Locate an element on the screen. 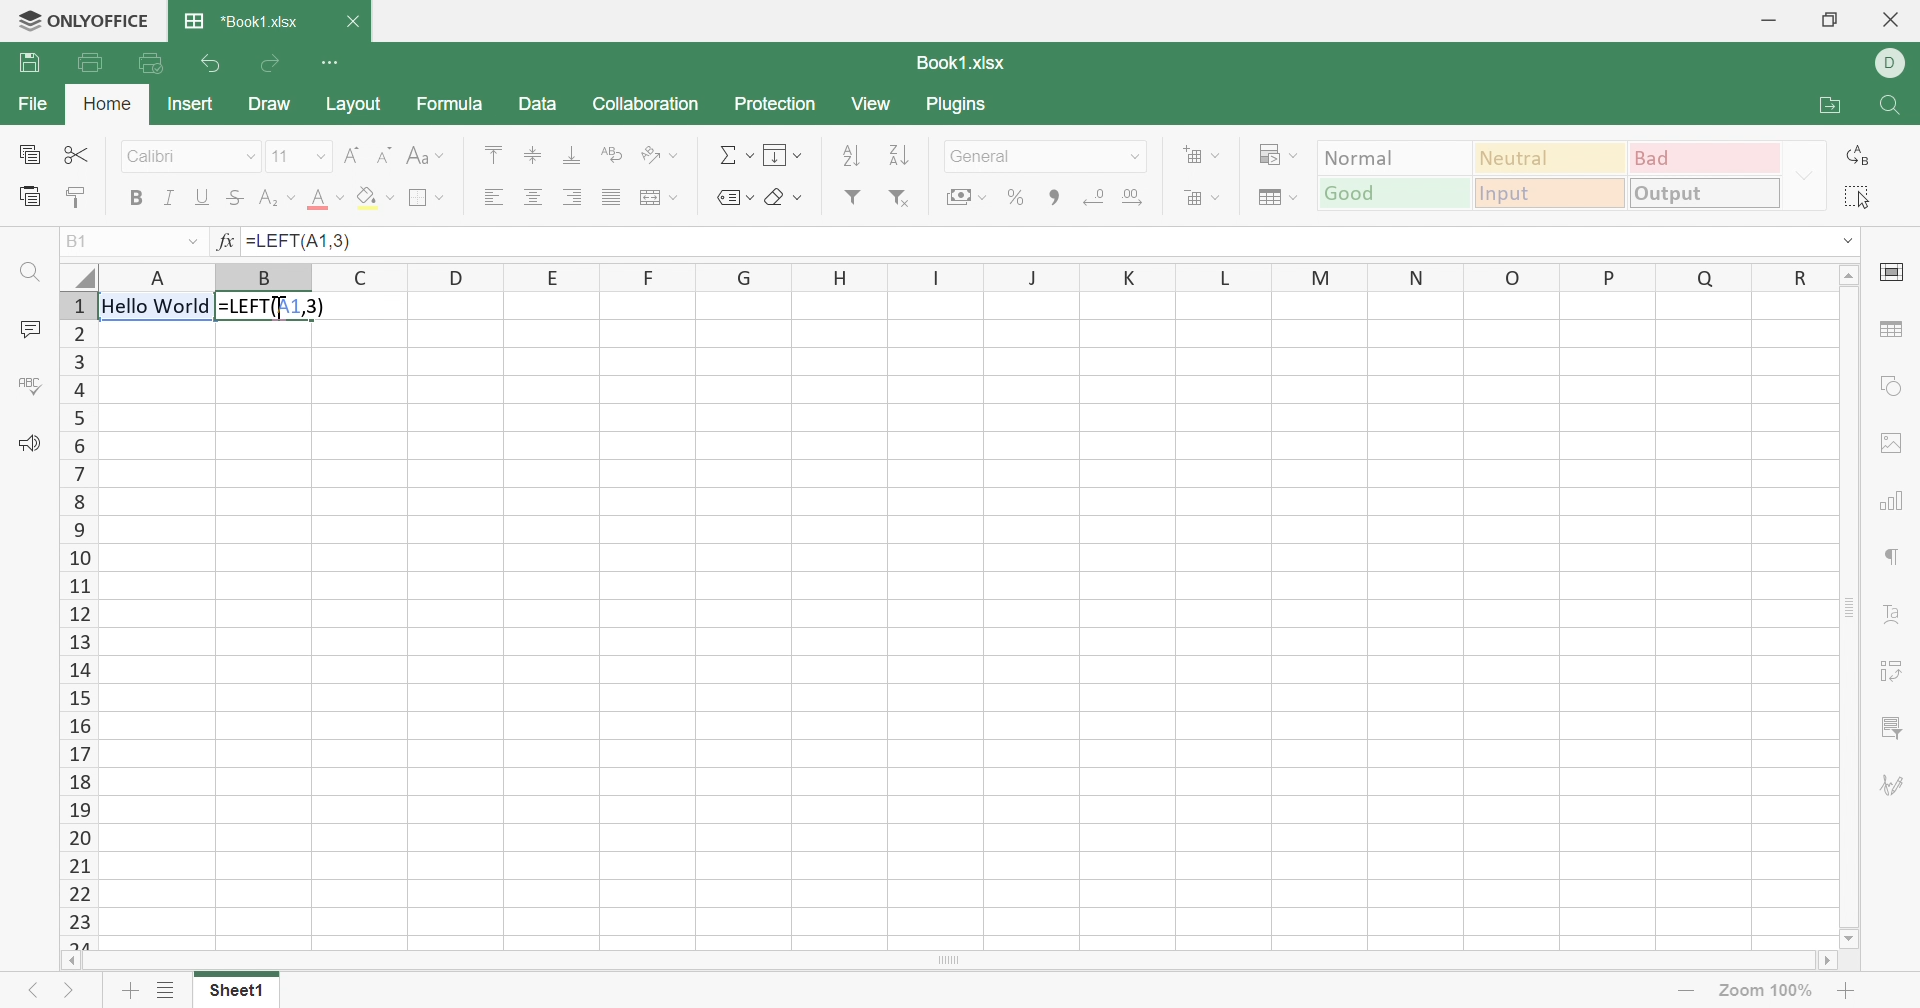 The height and width of the screenshot is (1008, 1920). Drop down is located at coordinates (195, 244).